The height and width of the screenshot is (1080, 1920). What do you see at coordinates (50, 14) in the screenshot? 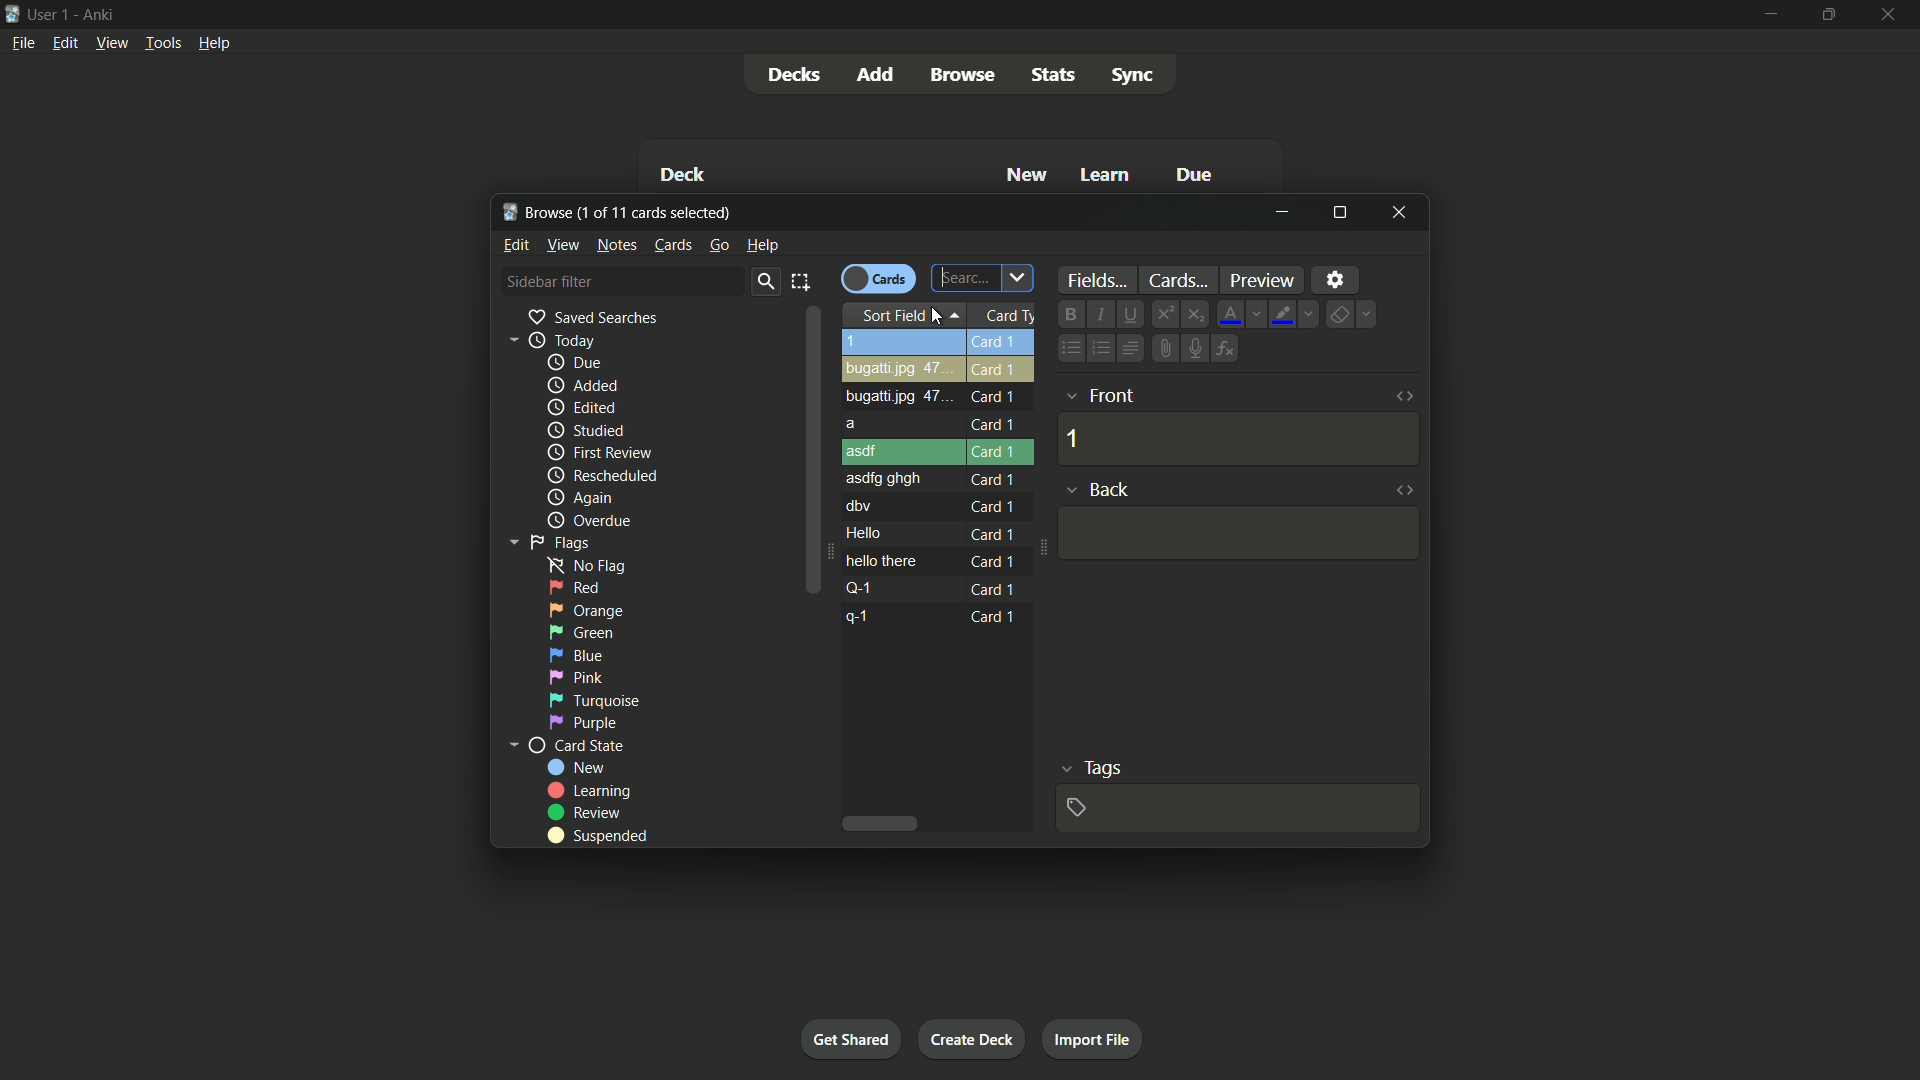
I see `user 1` at bounding box center [50, 14].